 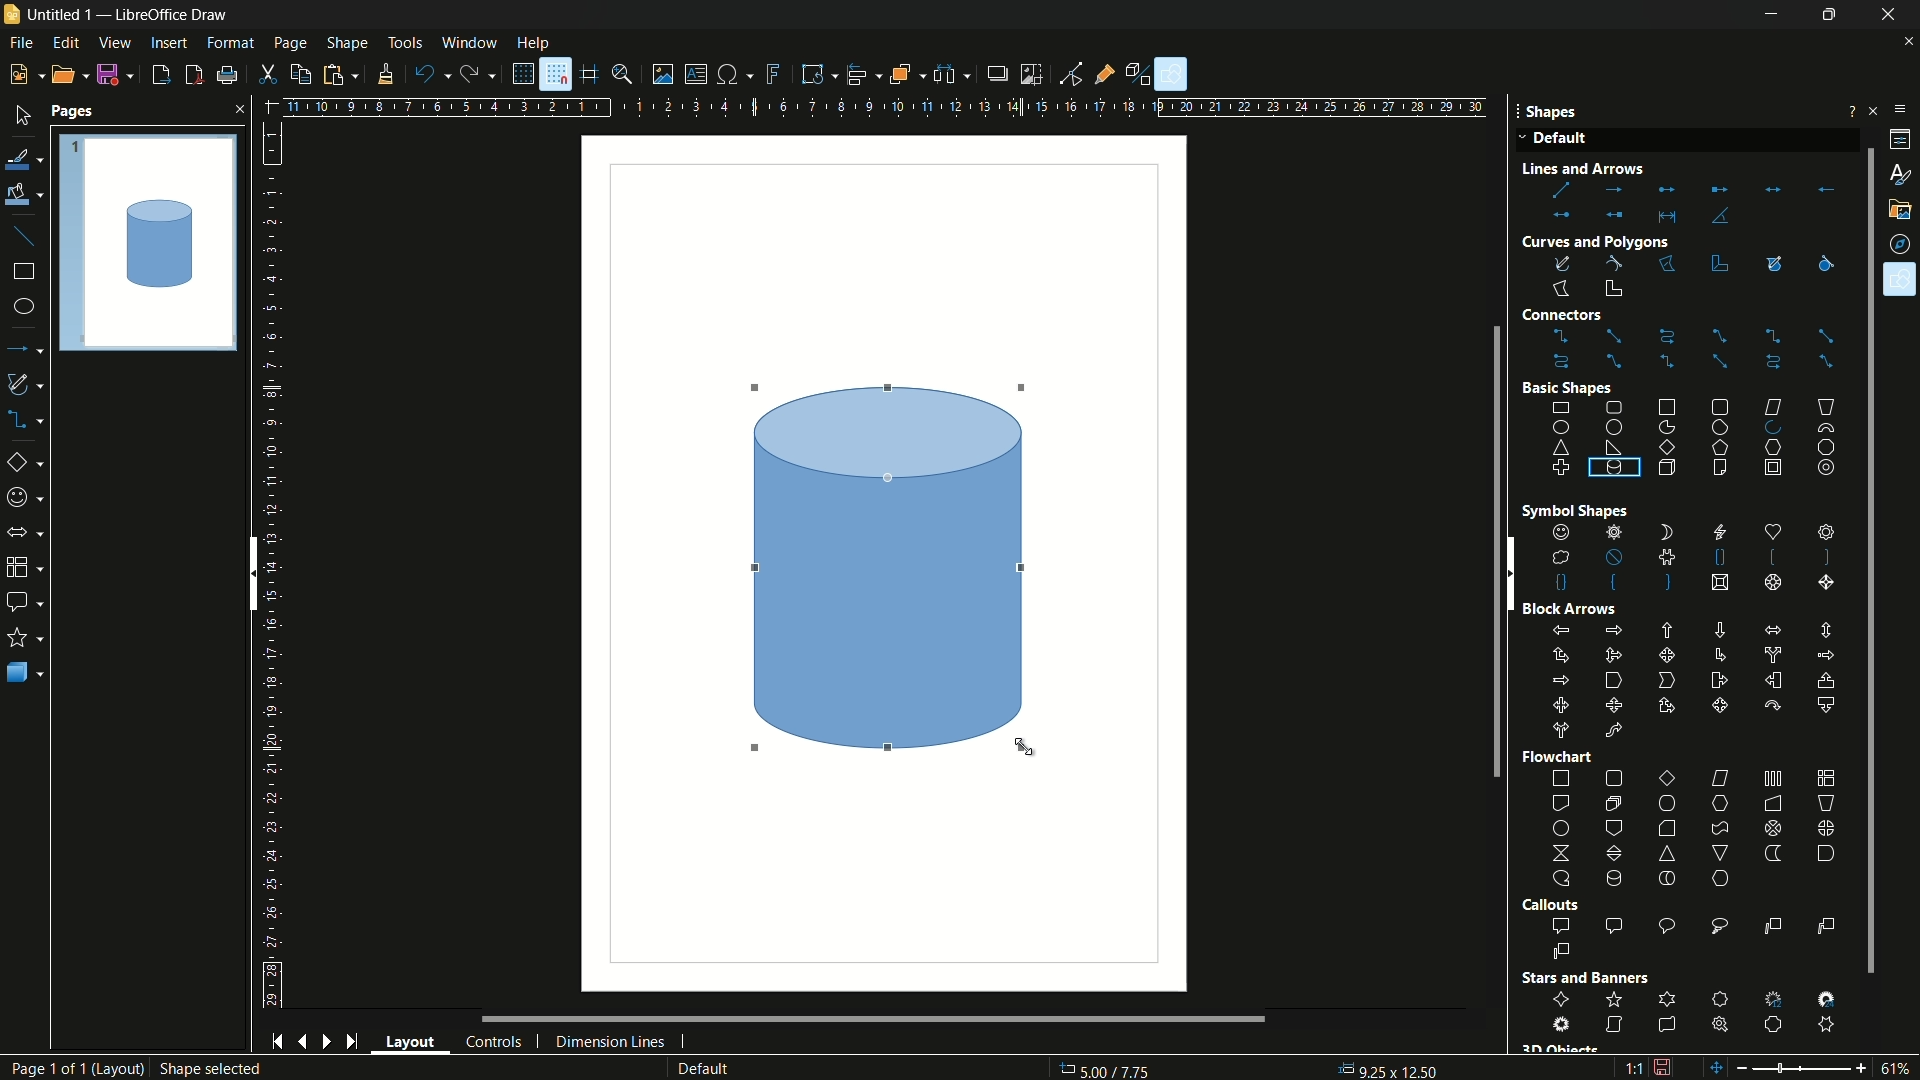 What do you see at coordinates (555, 74) in the screenshot?
I see `snap to grid` at bounding box center [555, 74].